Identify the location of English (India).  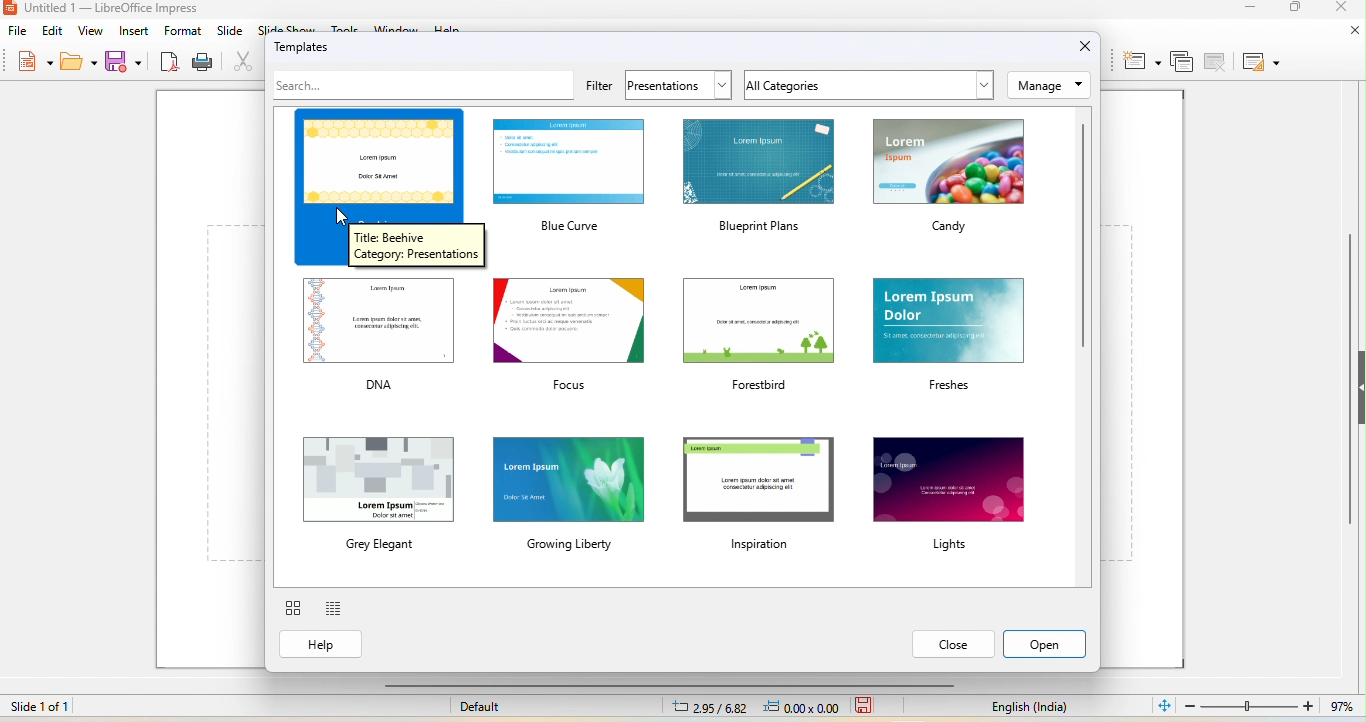
(1030, 708).